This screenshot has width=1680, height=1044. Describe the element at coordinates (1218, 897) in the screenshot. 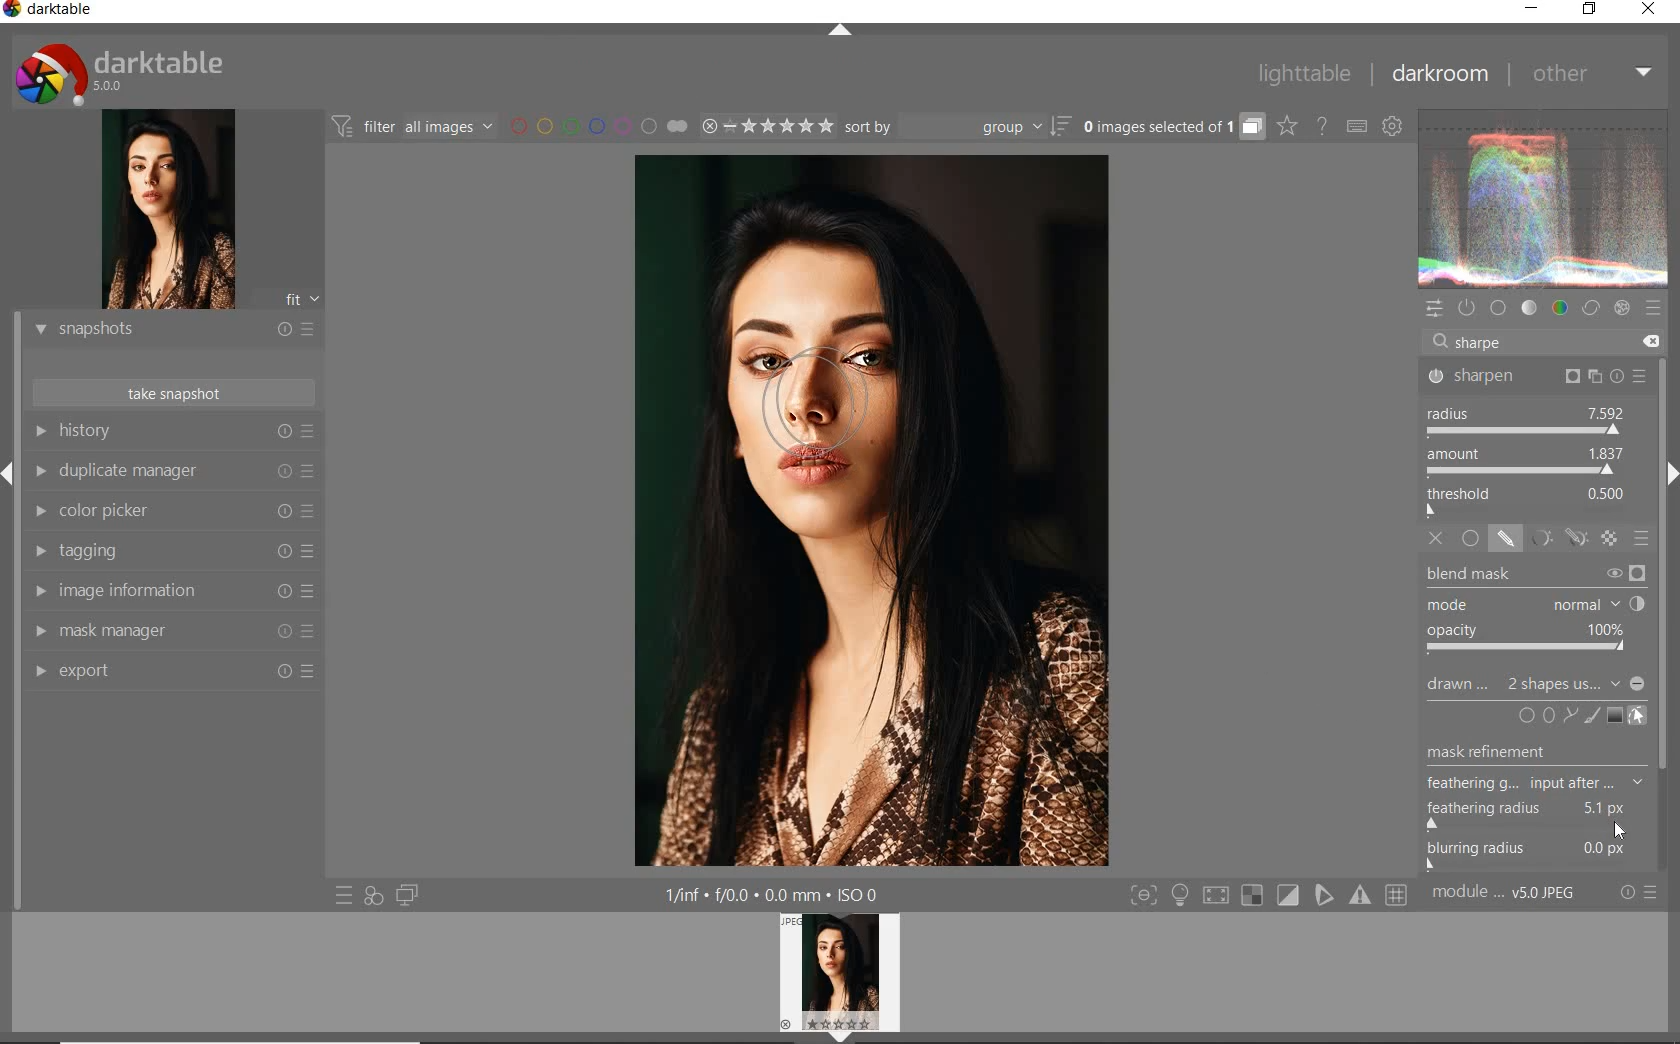

I see `sign ` at that location.